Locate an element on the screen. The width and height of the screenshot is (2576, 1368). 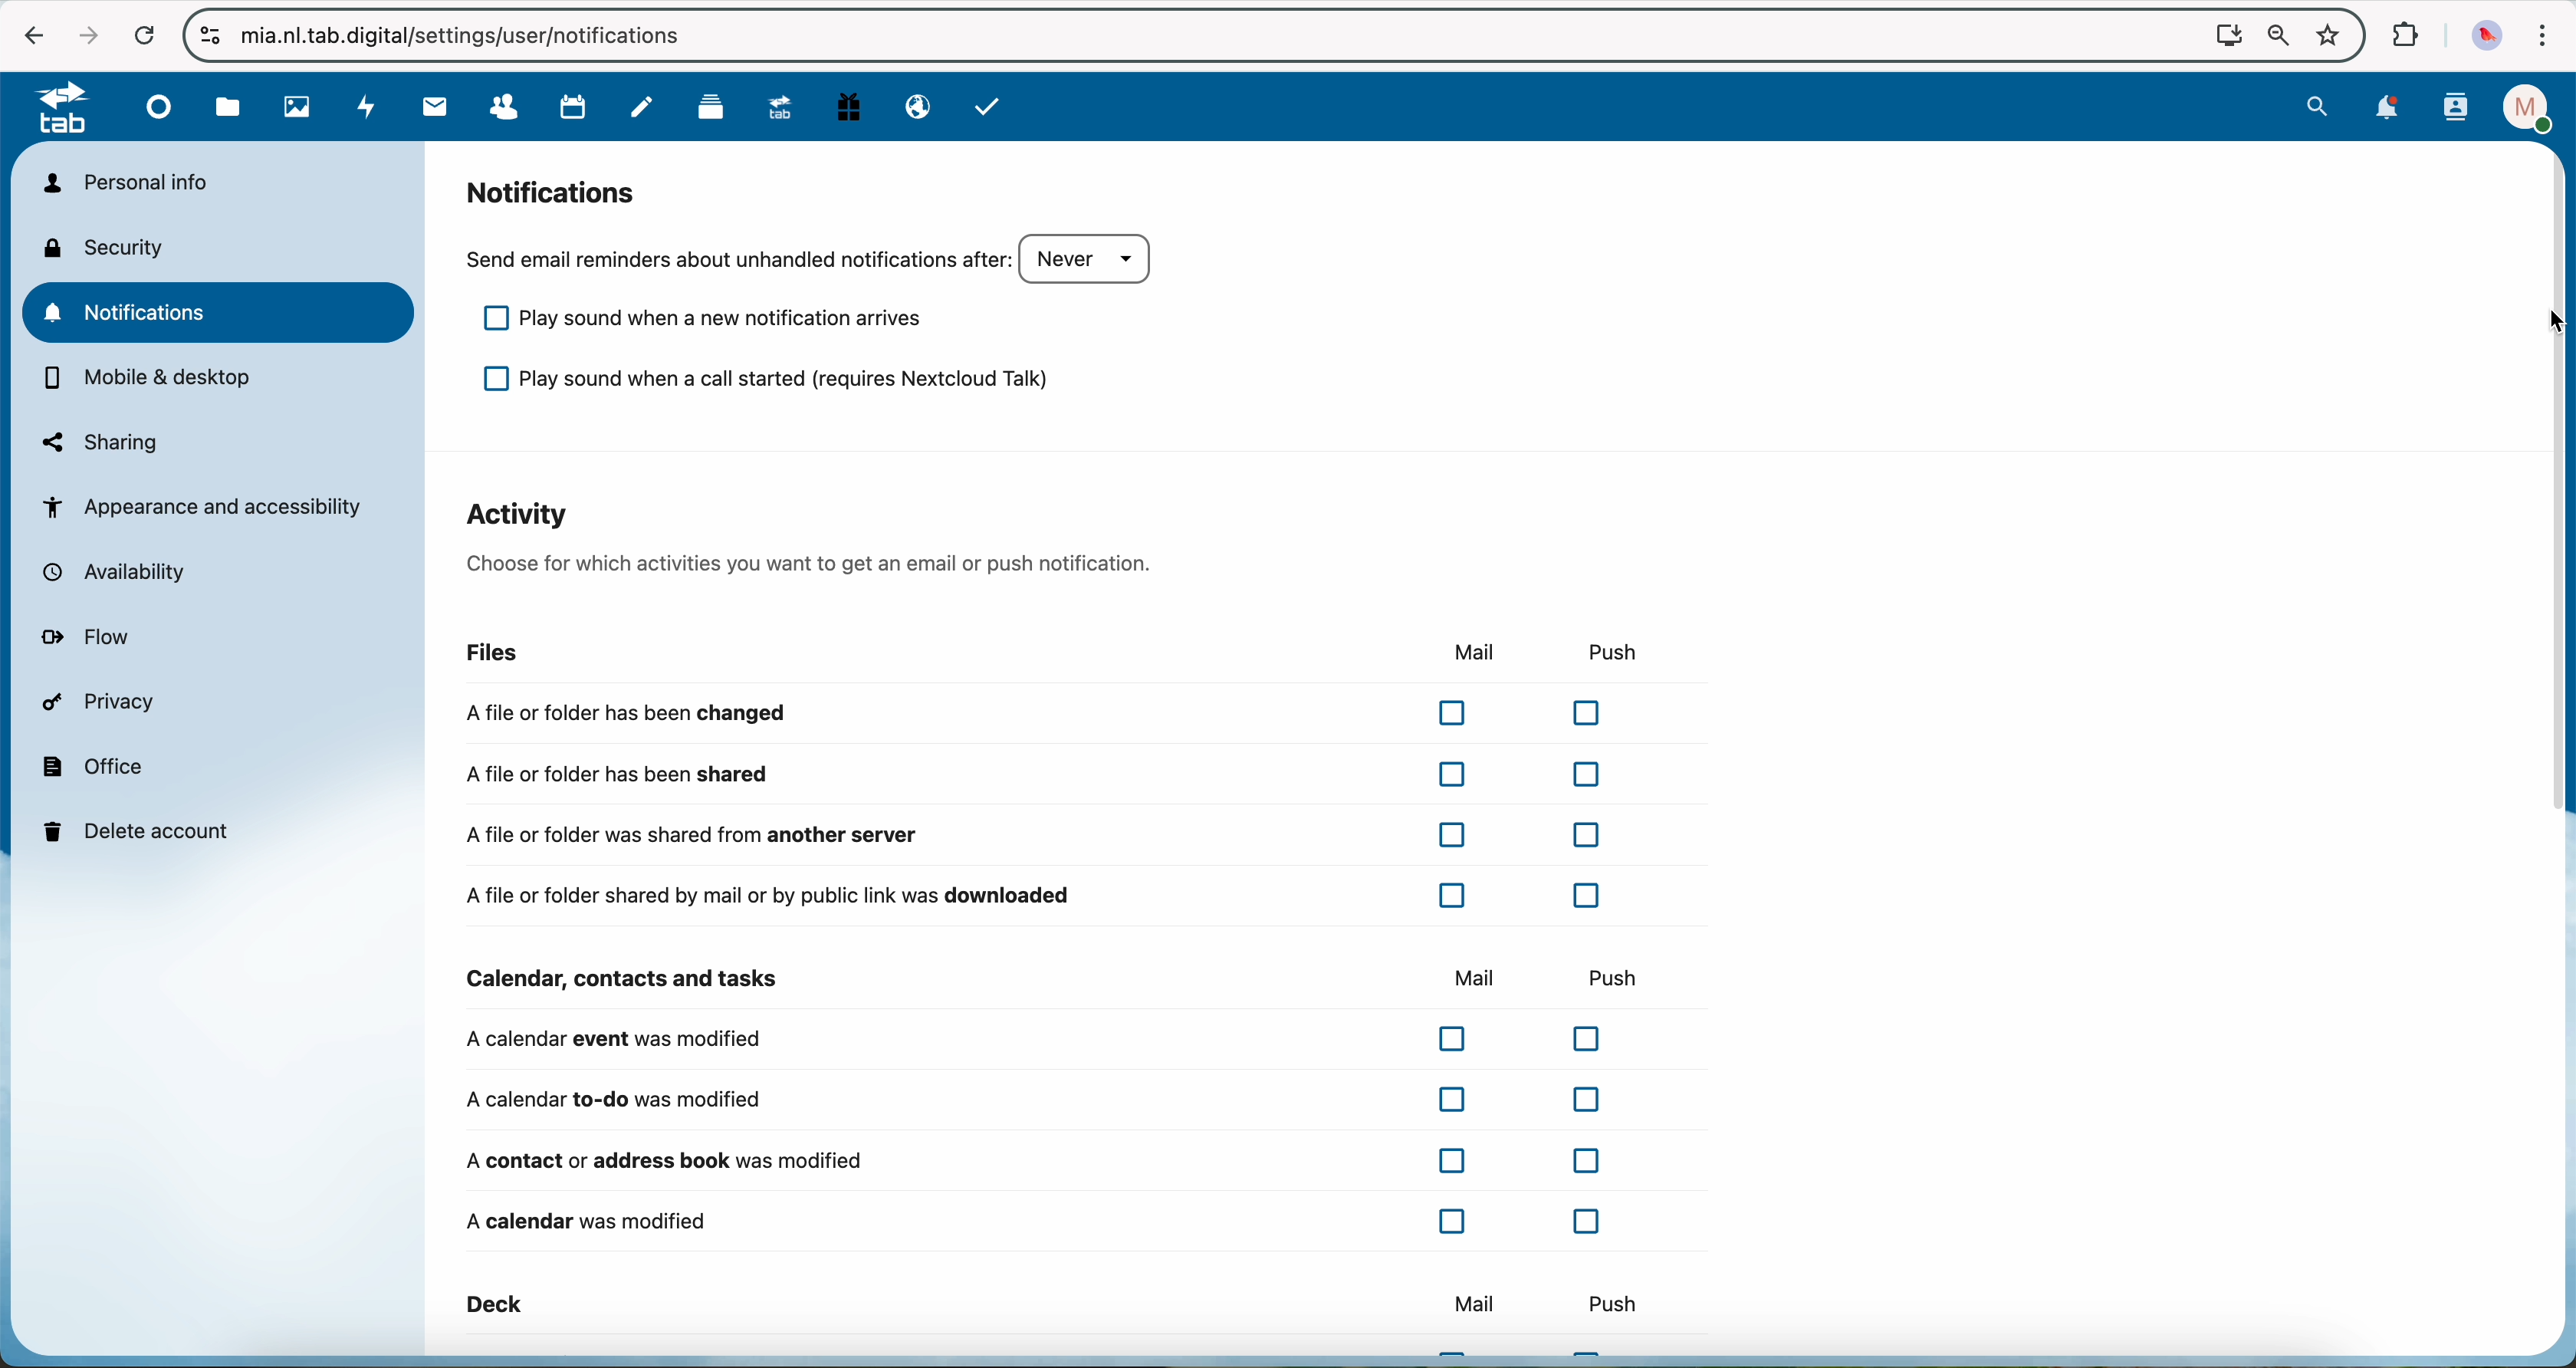
refresh the page is located at coordinates (143, 34).